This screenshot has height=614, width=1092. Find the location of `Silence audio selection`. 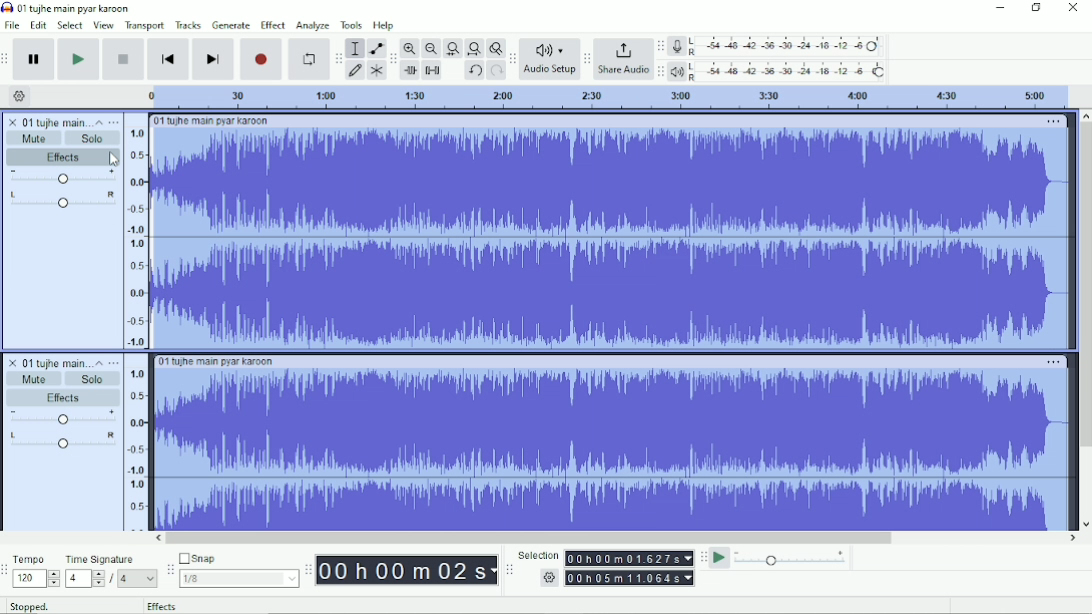

Silence audio selection is located at coordinates (433, 71).